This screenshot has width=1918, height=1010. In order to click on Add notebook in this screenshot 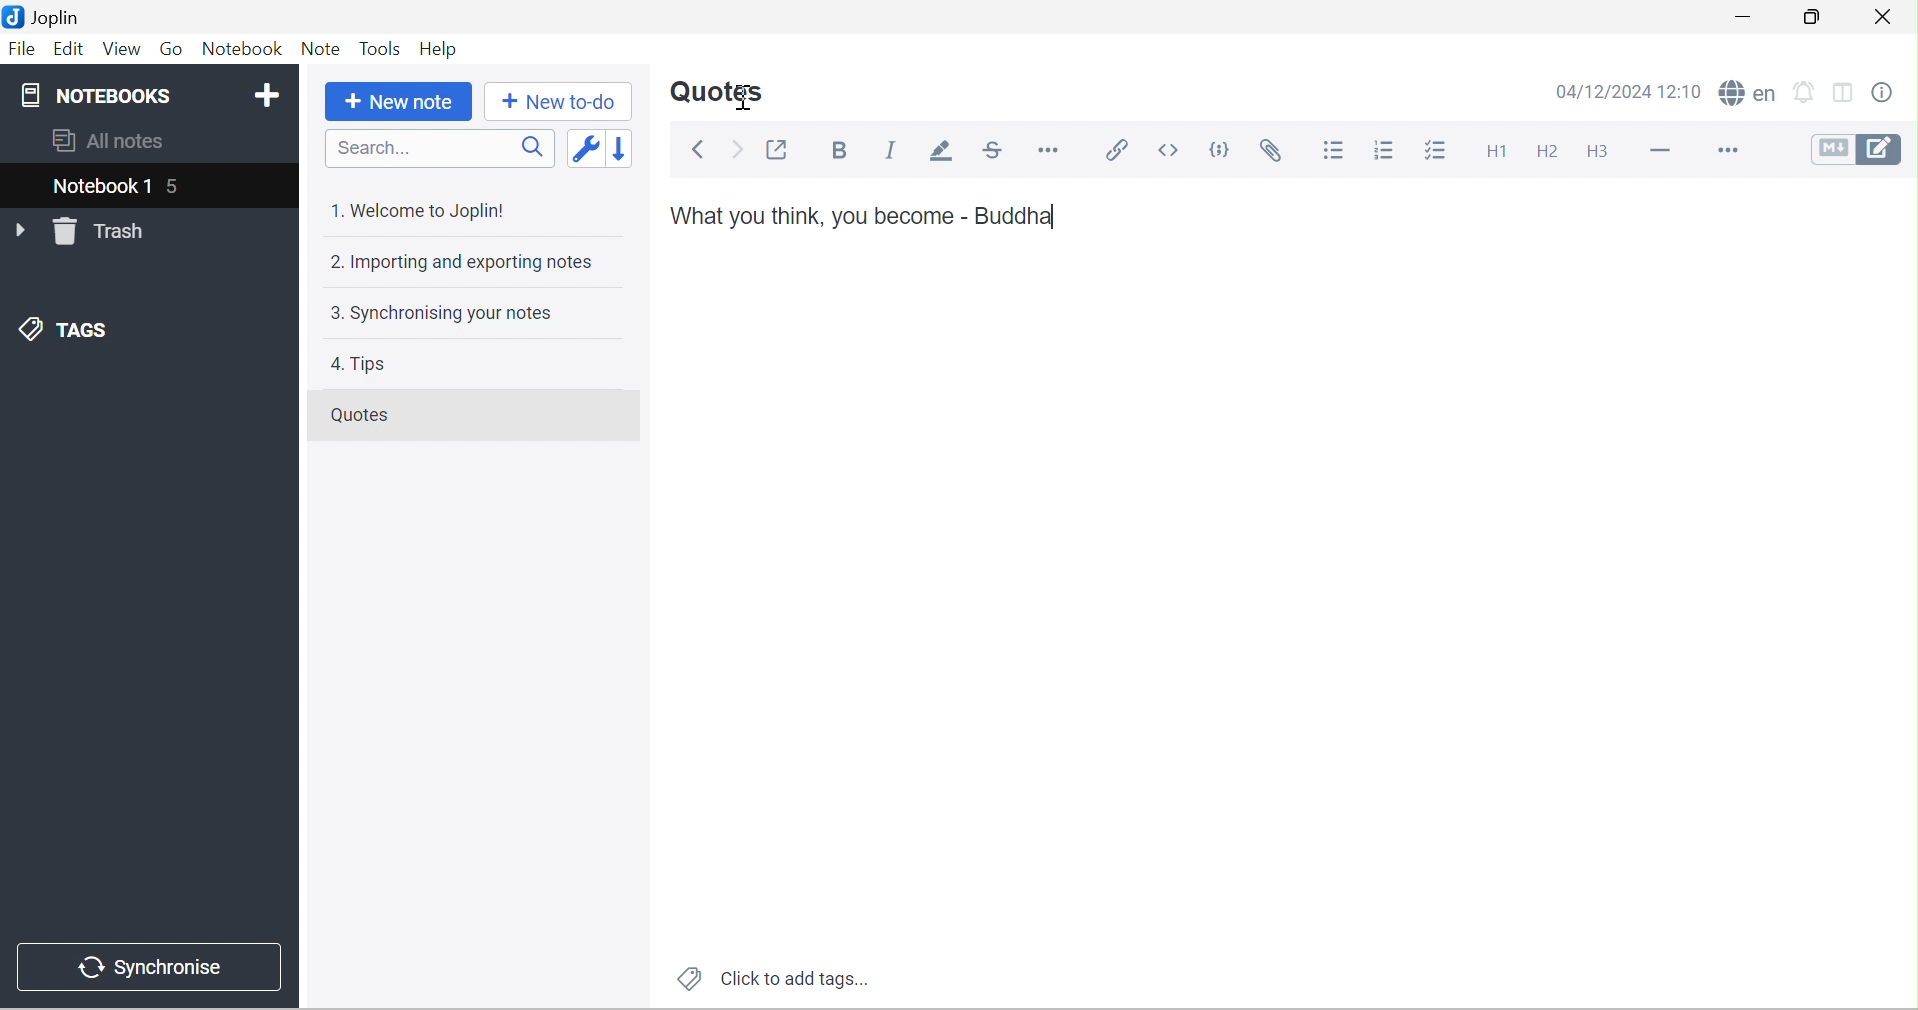, I will do `click(270, 97)`.